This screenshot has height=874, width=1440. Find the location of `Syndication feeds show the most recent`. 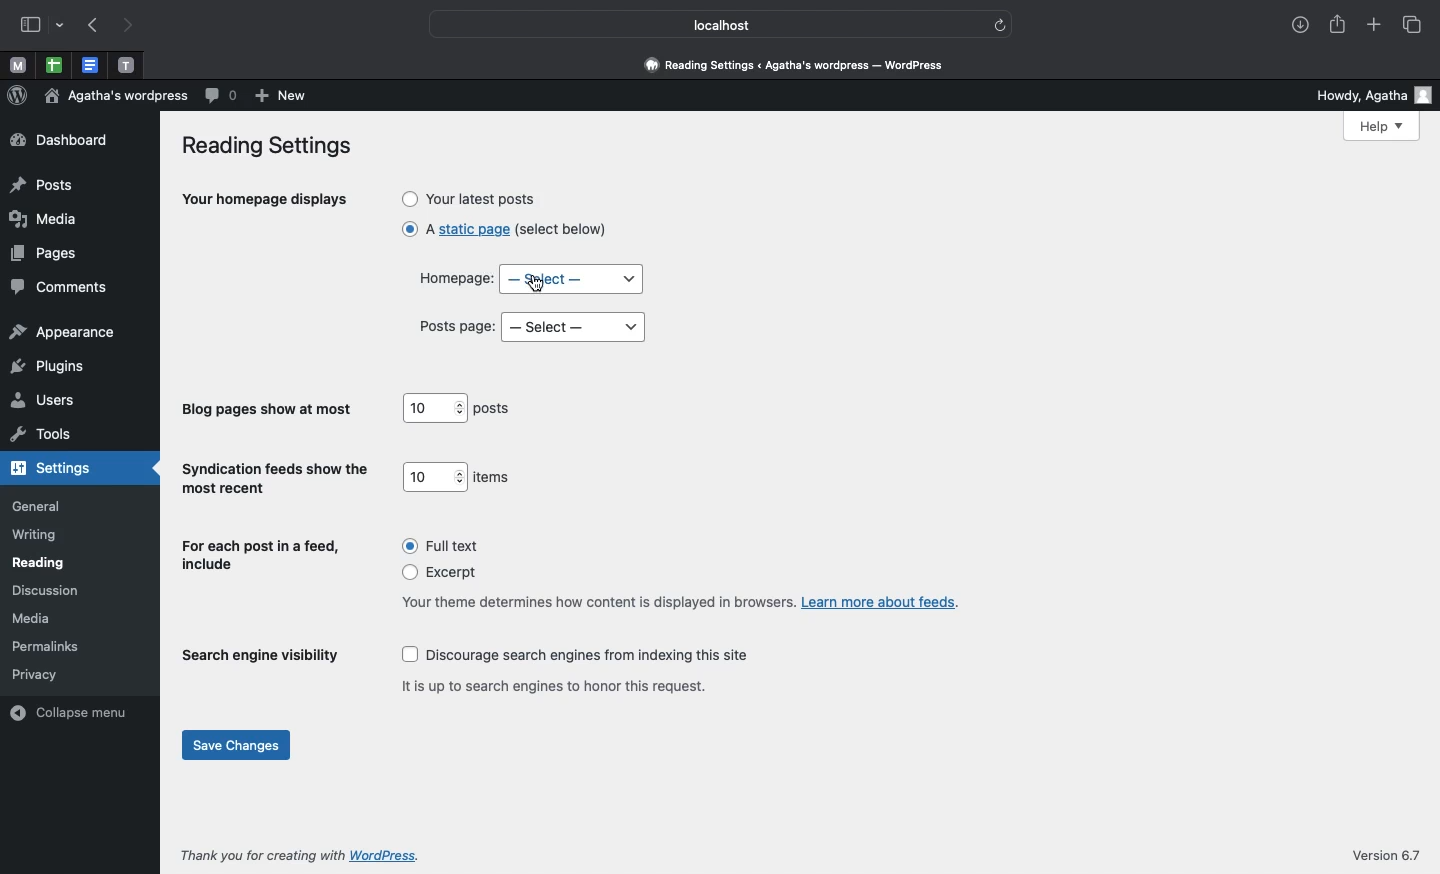

Syndication feeds show the most recent is located at coordinates (276, 479).